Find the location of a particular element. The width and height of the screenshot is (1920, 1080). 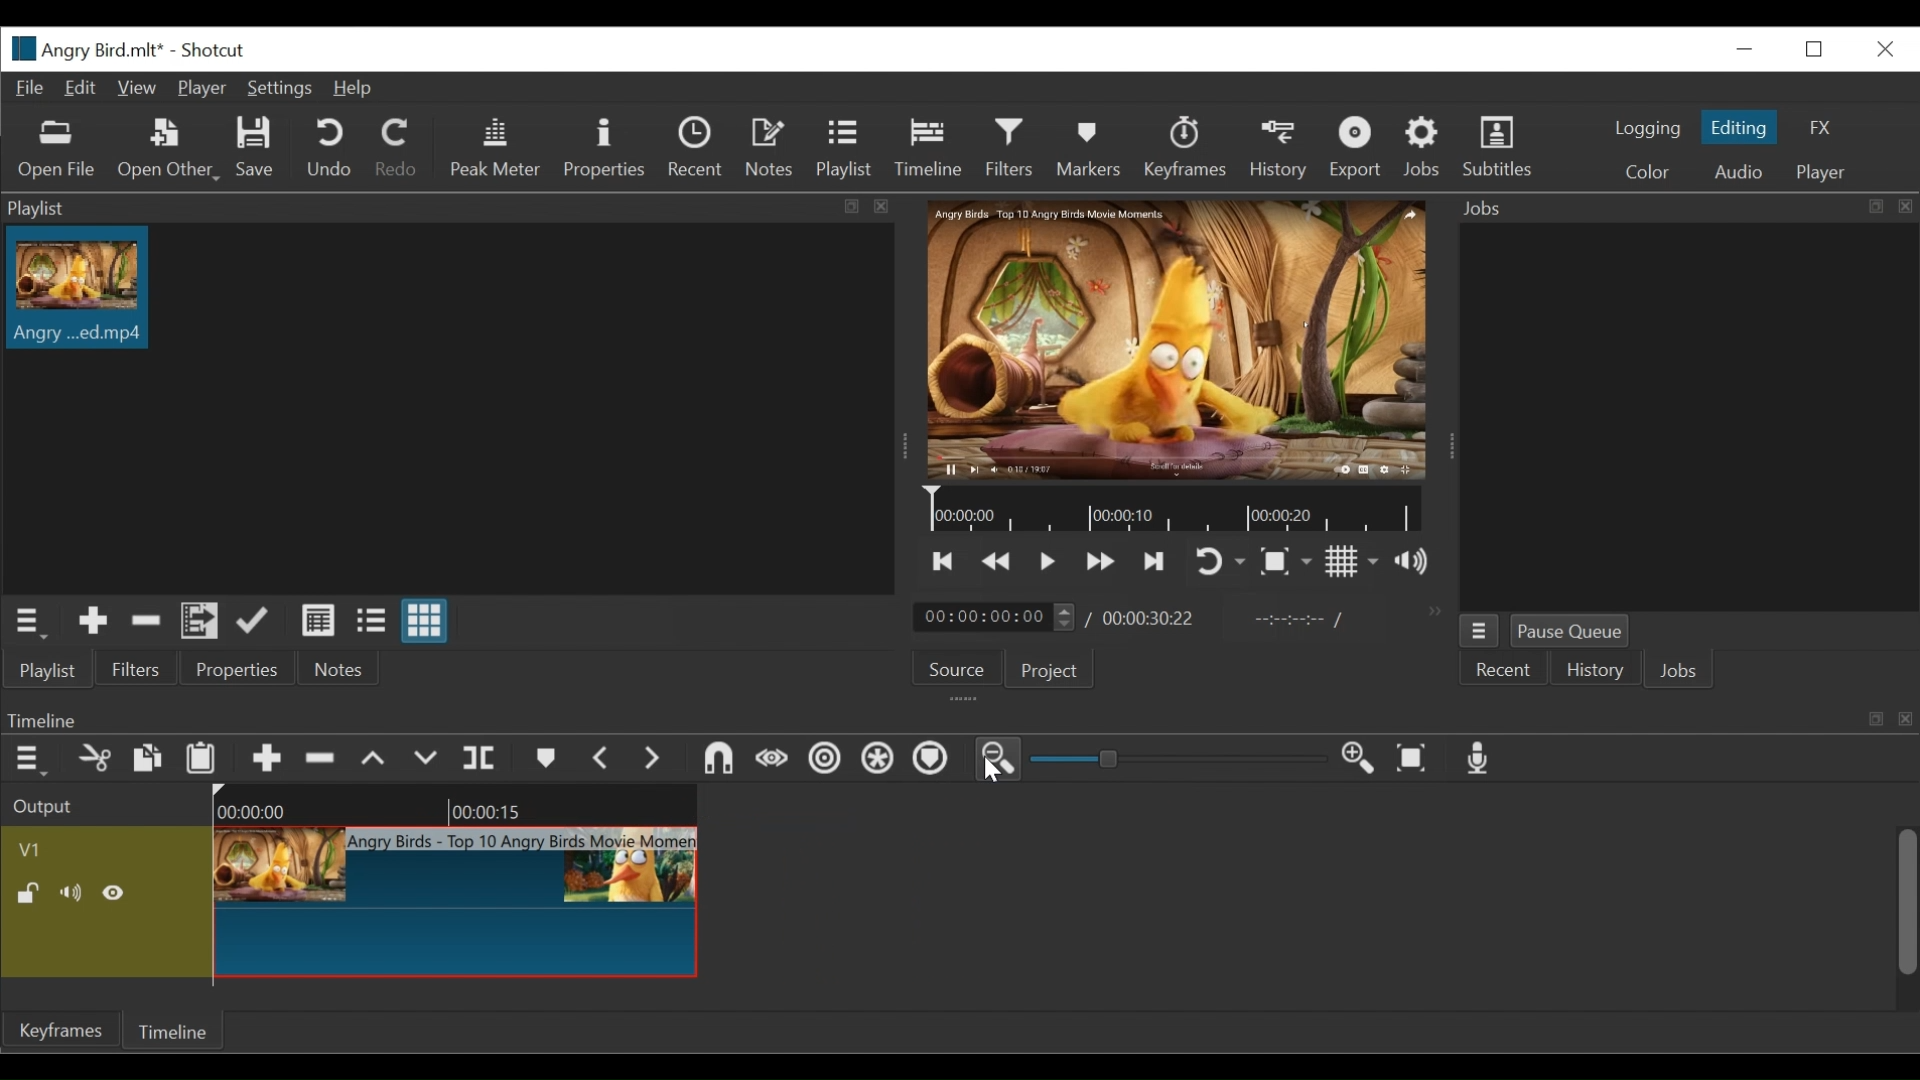

FX is located at coordinates (1825, 128).